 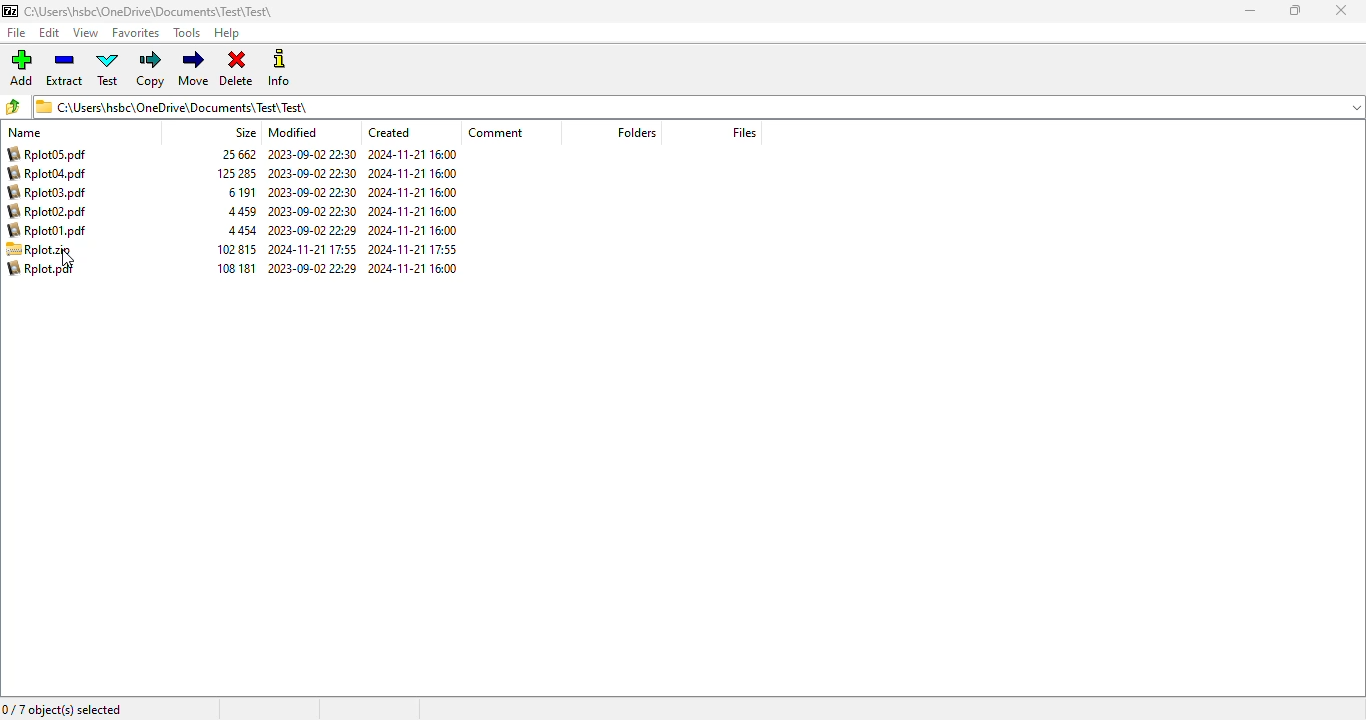 I want to click on | C:\Users\hsbc\OneDrive\Documents\ Test\ Test\, so click(x=177, y=106).